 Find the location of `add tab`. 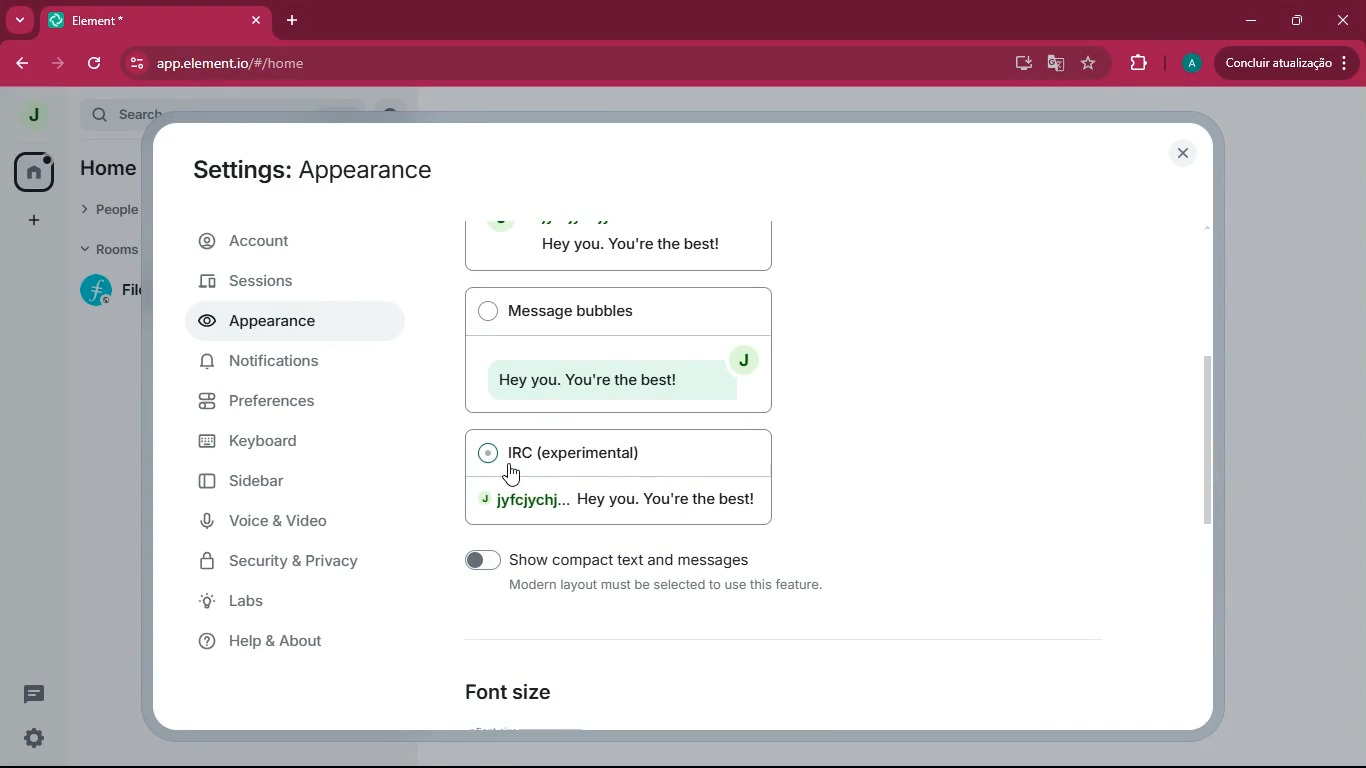

add tab is located at coordinates (294, 20).